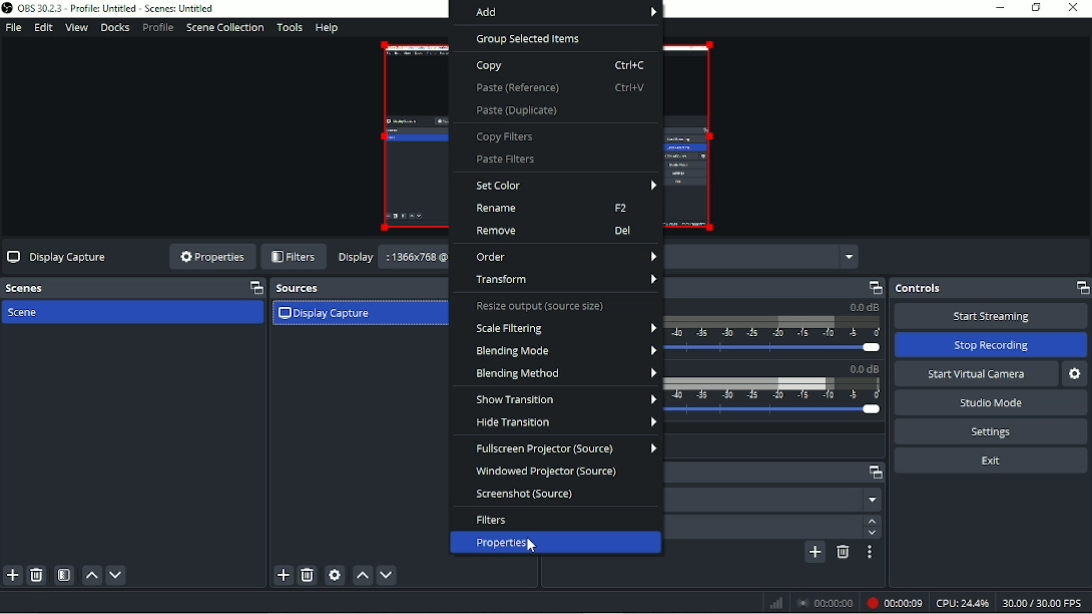  What do you see at coordinates (531, 40) in the screenshot?
I see `Group selected items` at bounding box center [531, 40].